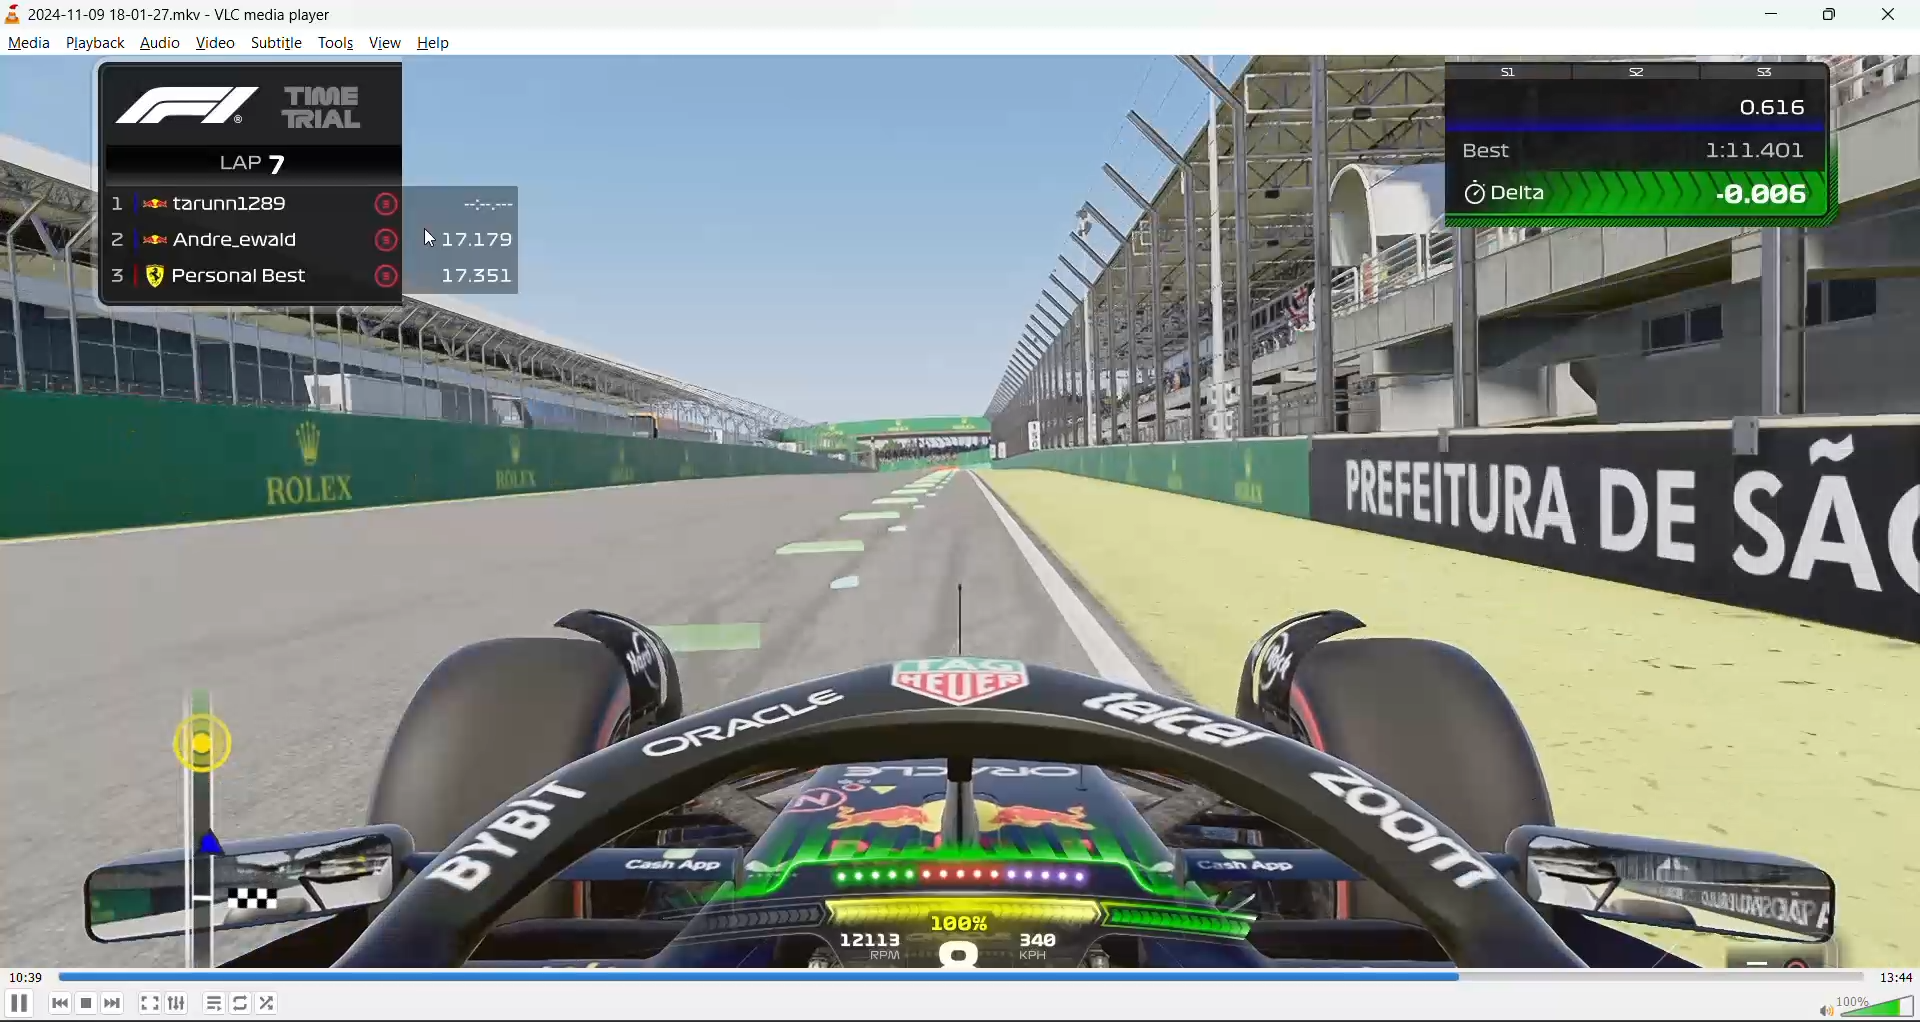  I want to click on toggle fullscreen, so click(148, 1000).